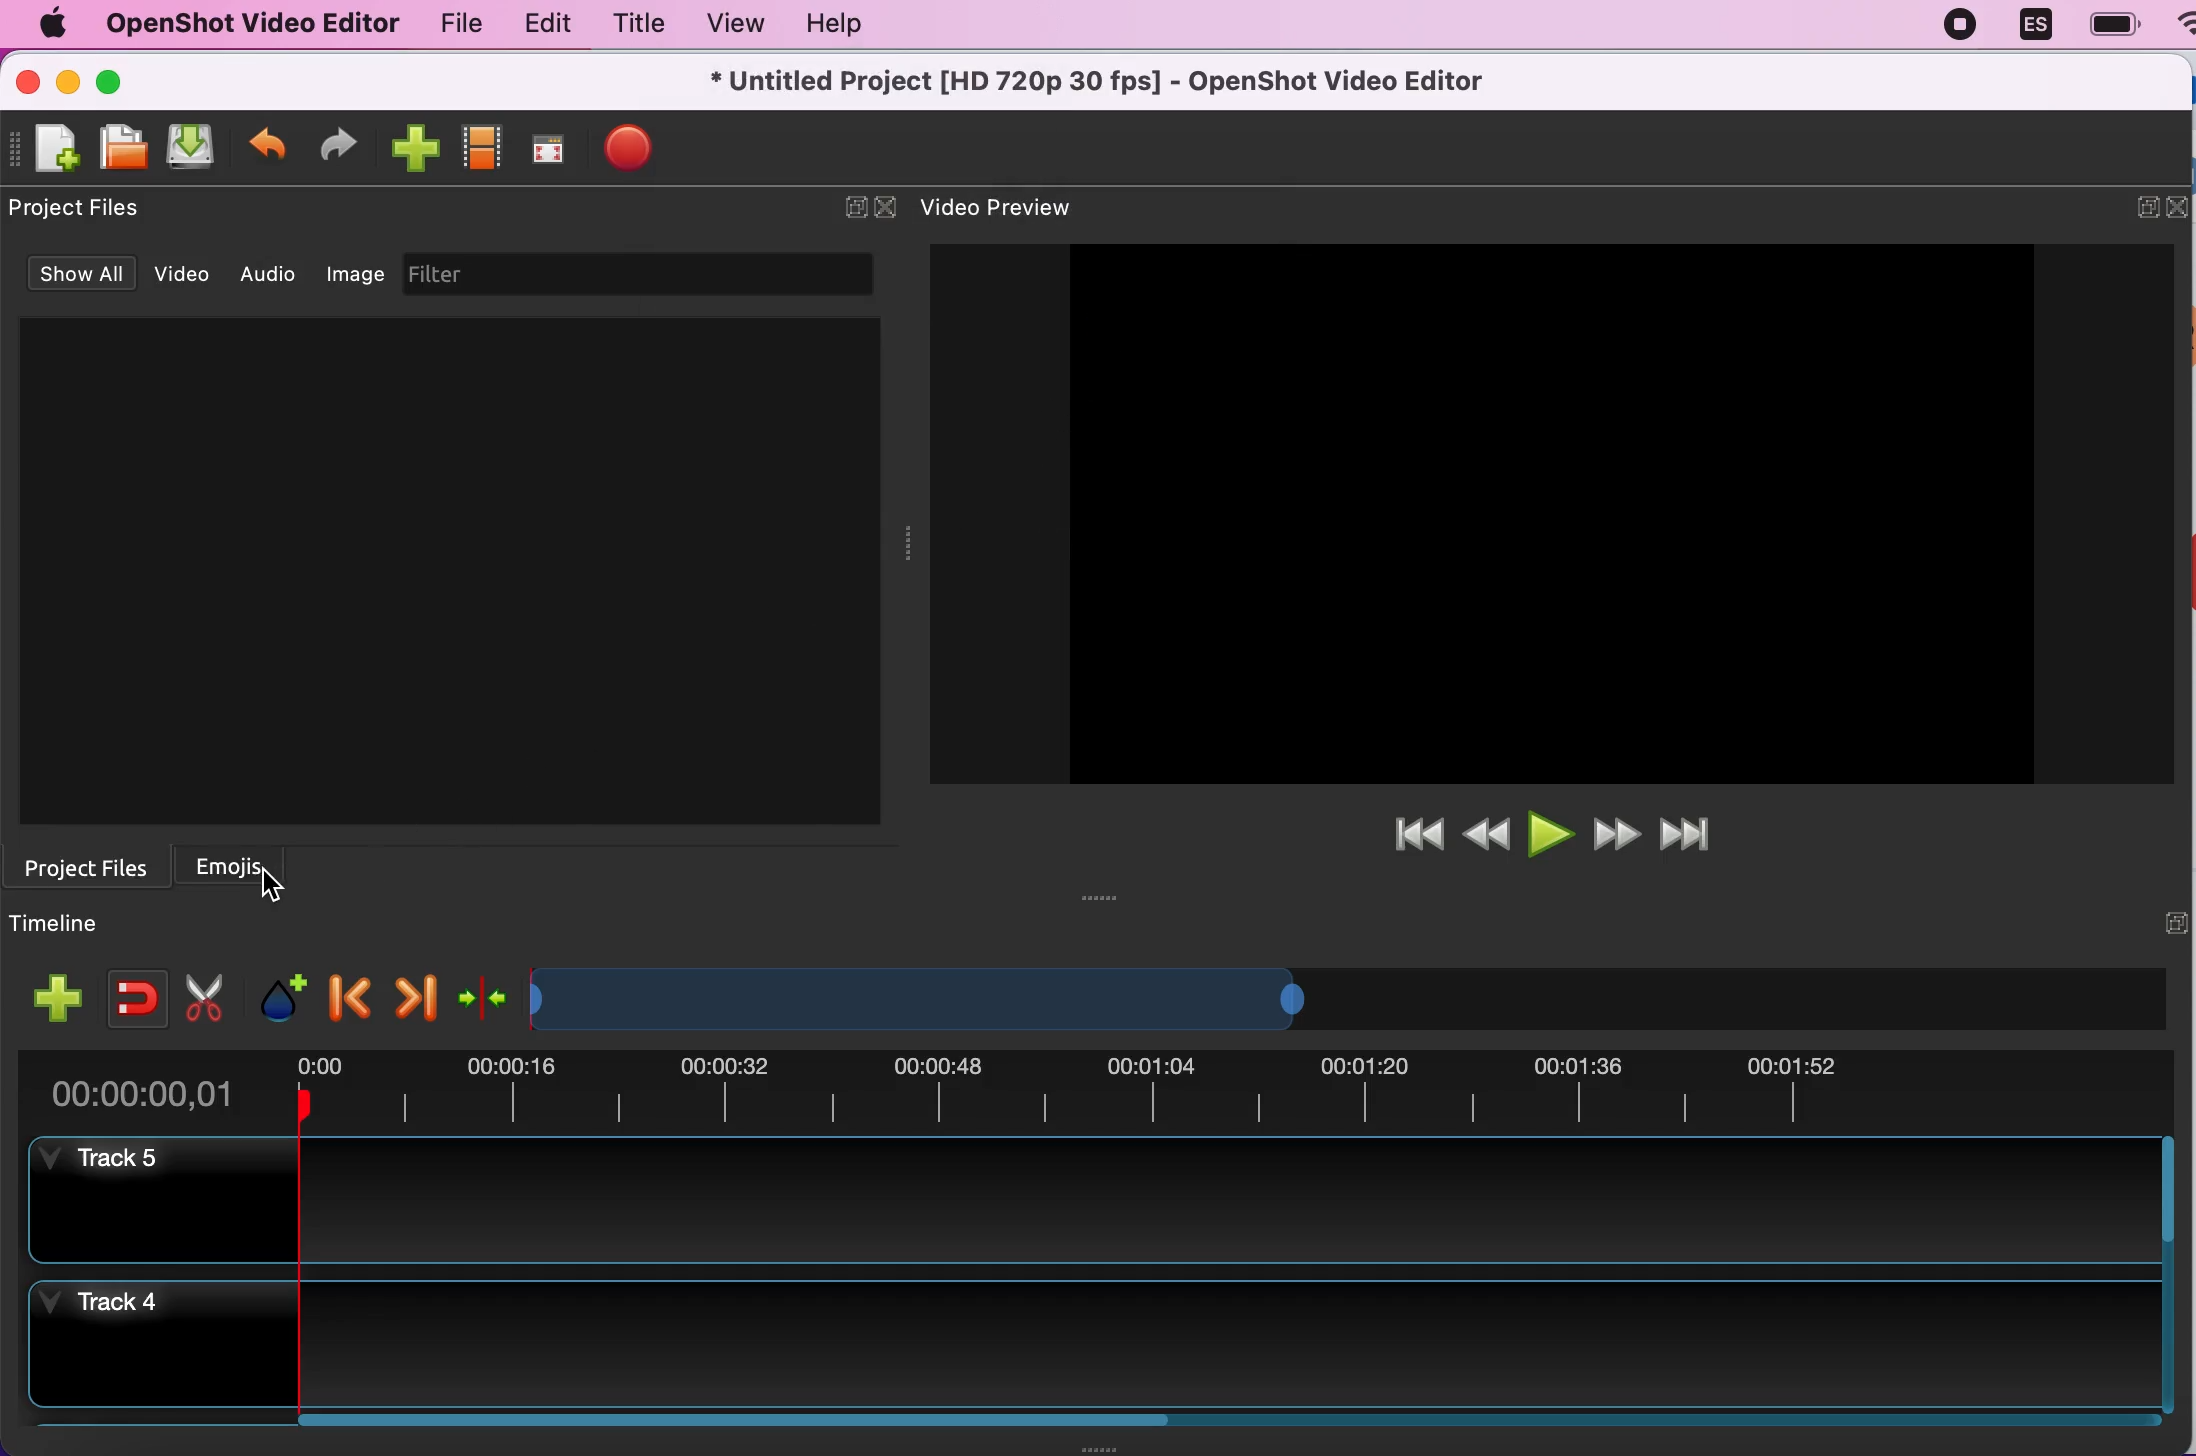  Describe the element at coordinates (117, 150) in the screenshot. I see `open file` at that location.